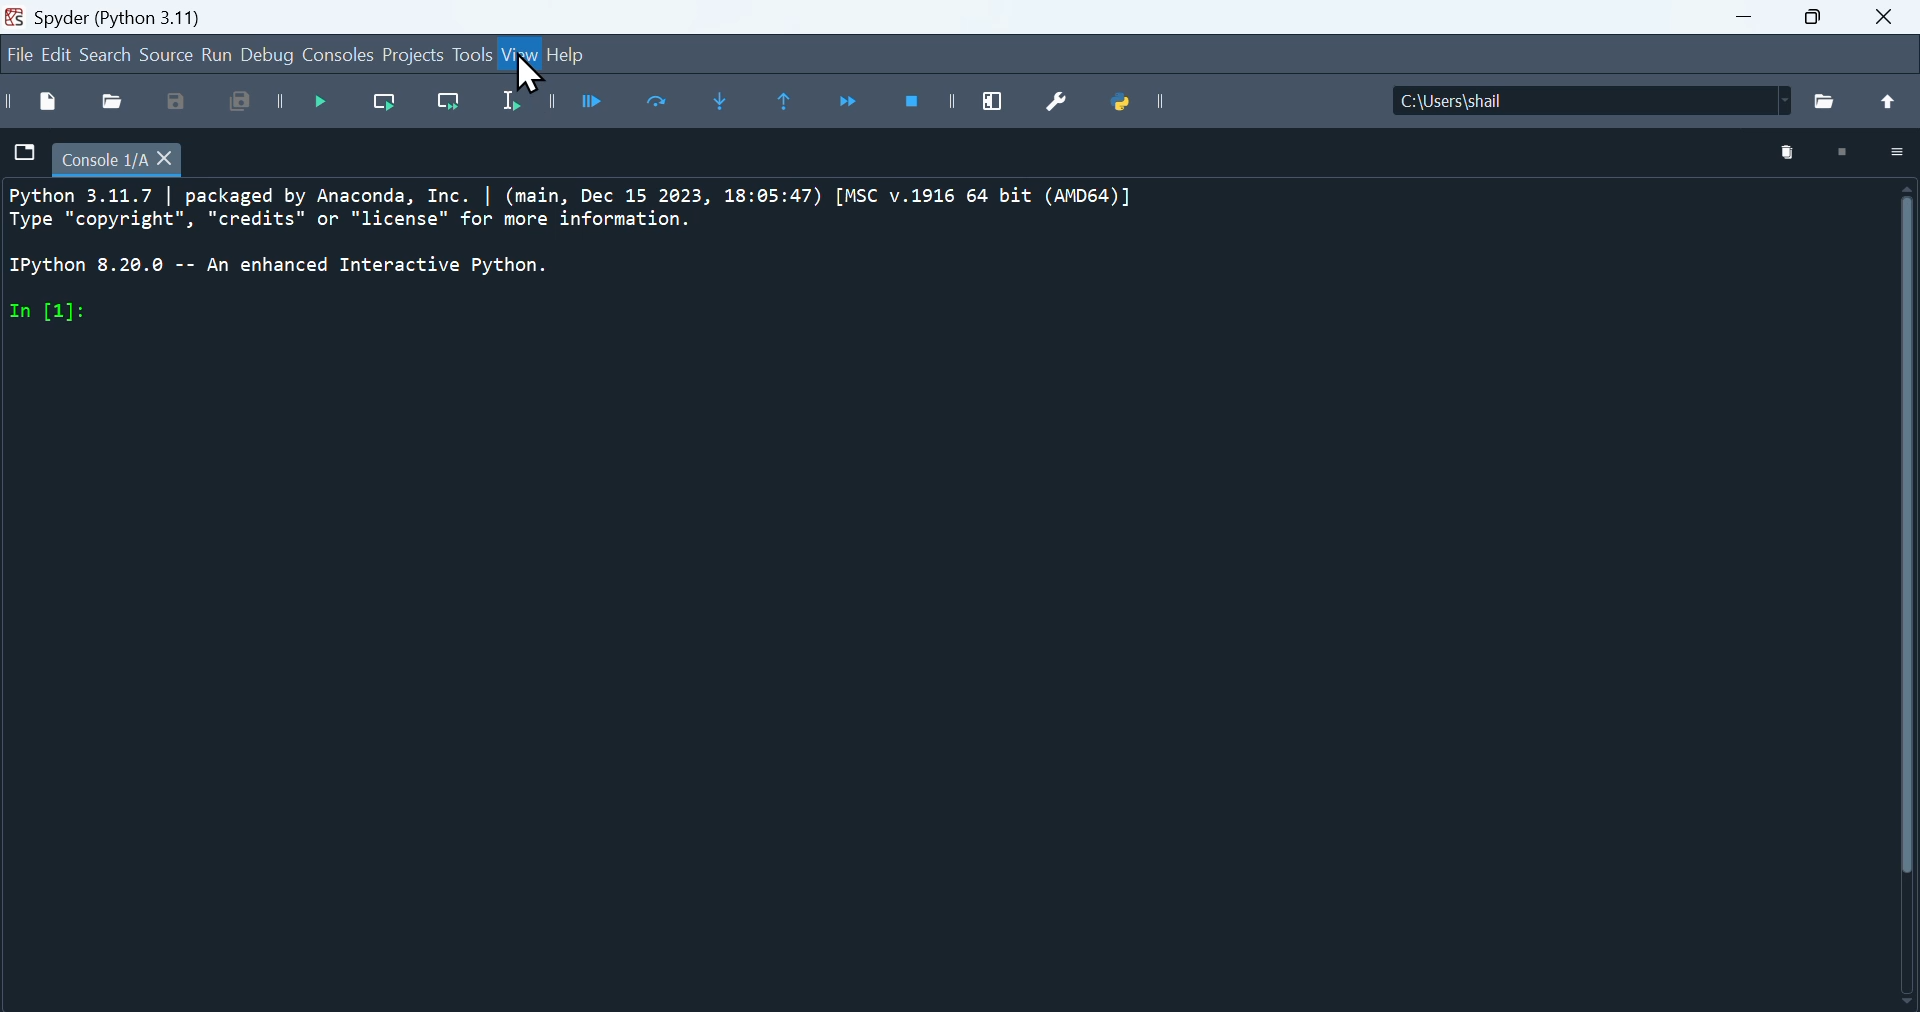  Describe the element at coordinates (1067, 104) in the screenshot. I see `Preferences` at that location.